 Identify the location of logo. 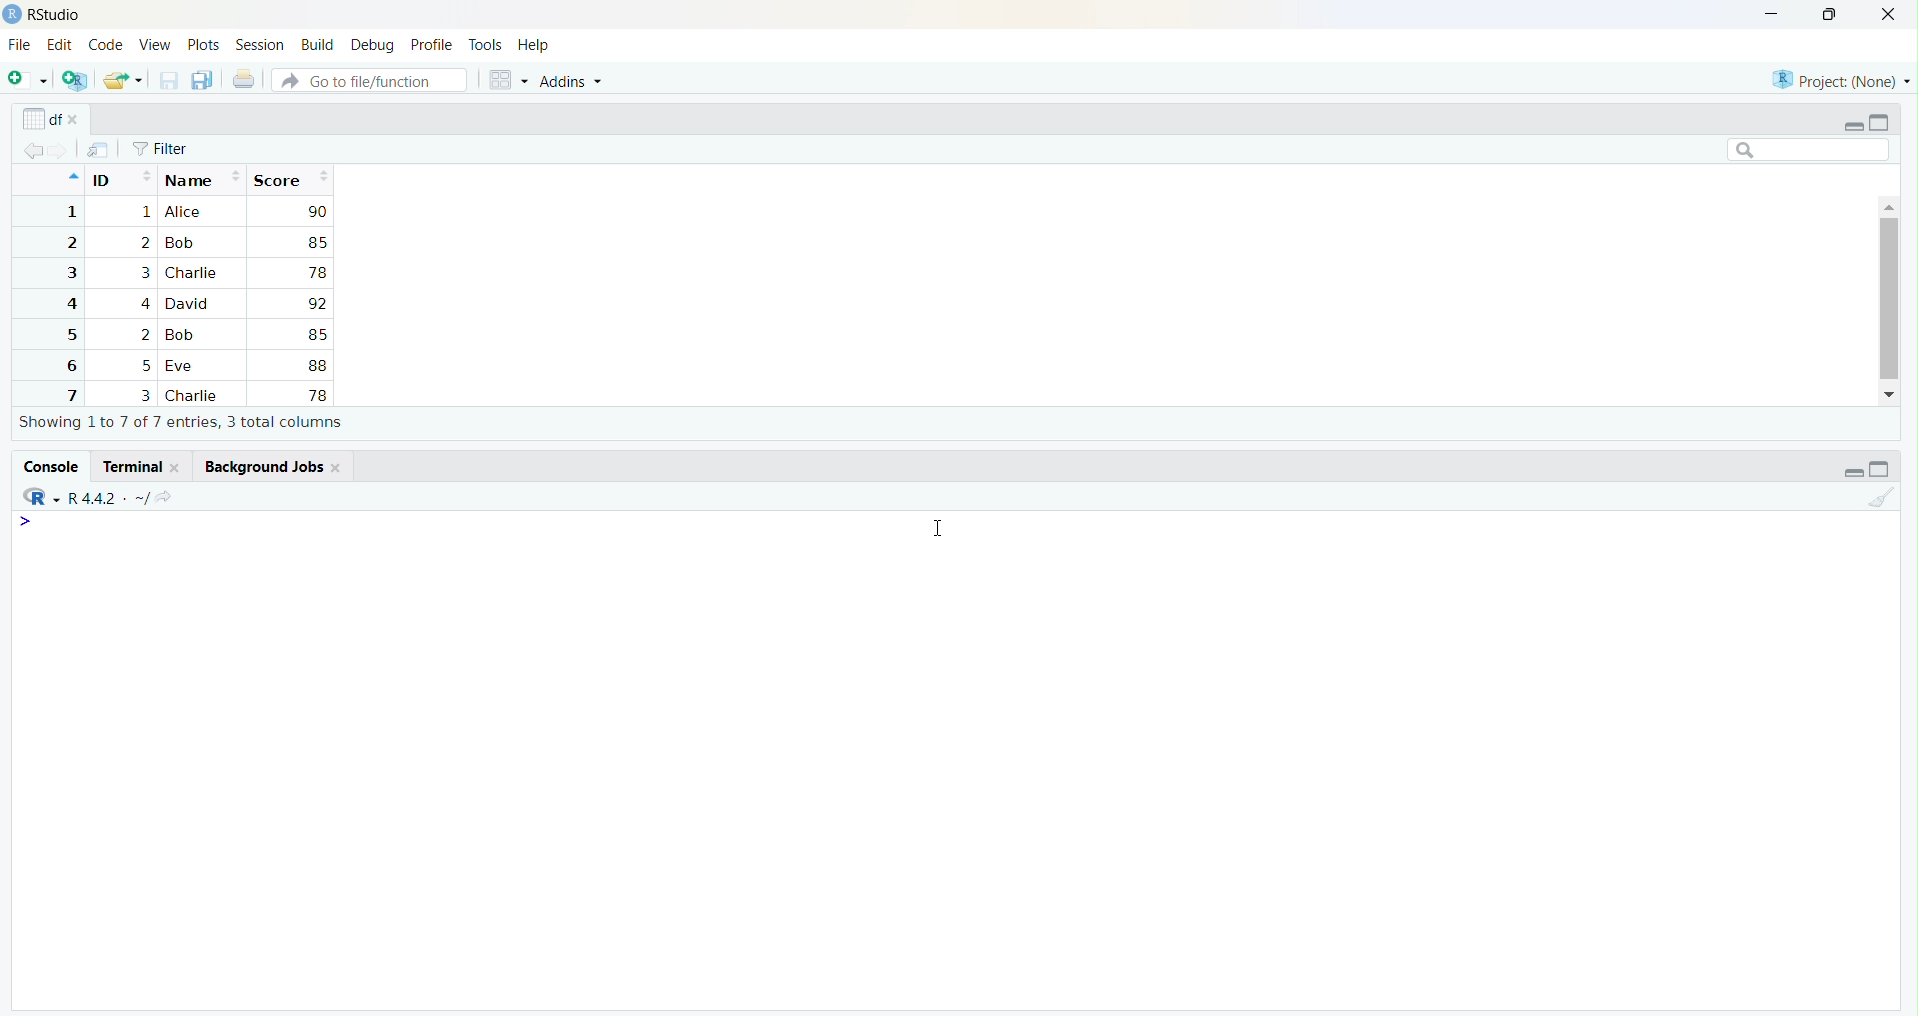
(12, 15).